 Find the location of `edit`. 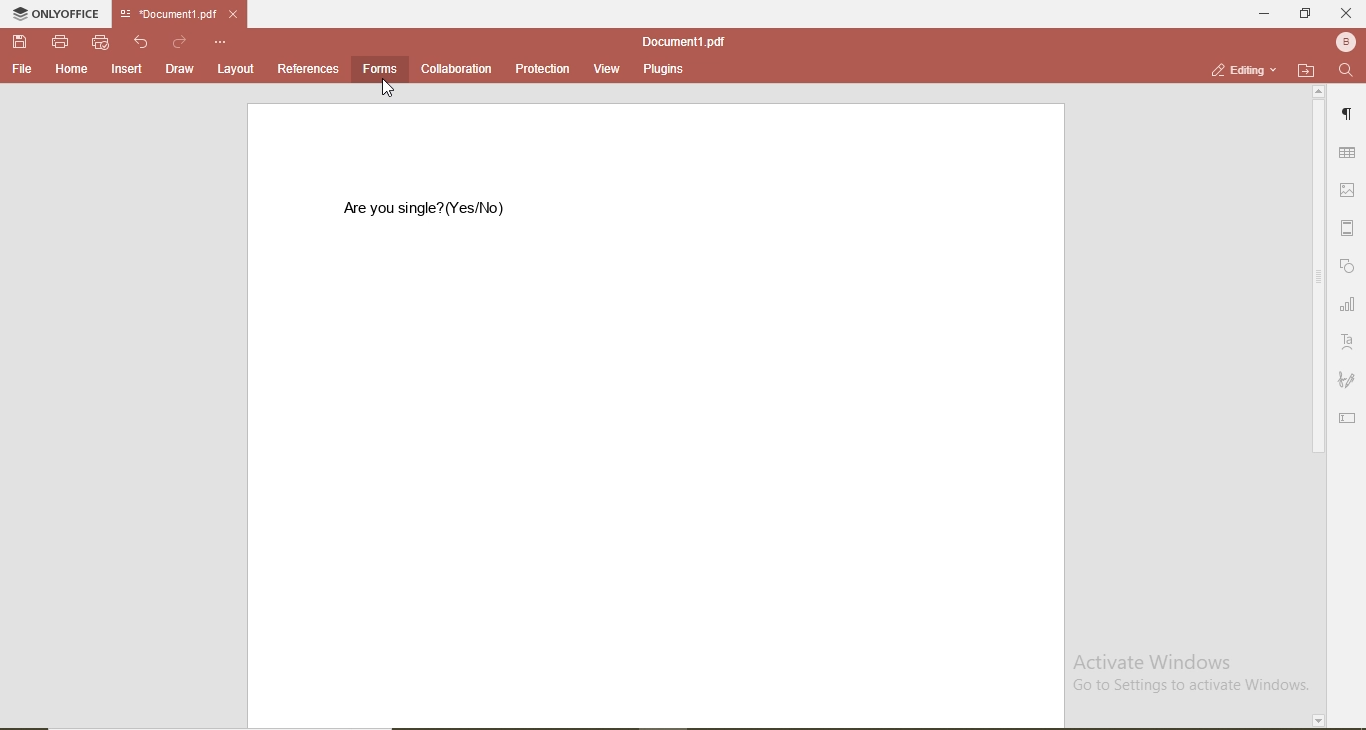

edit is located at coordinates (1350, 418).